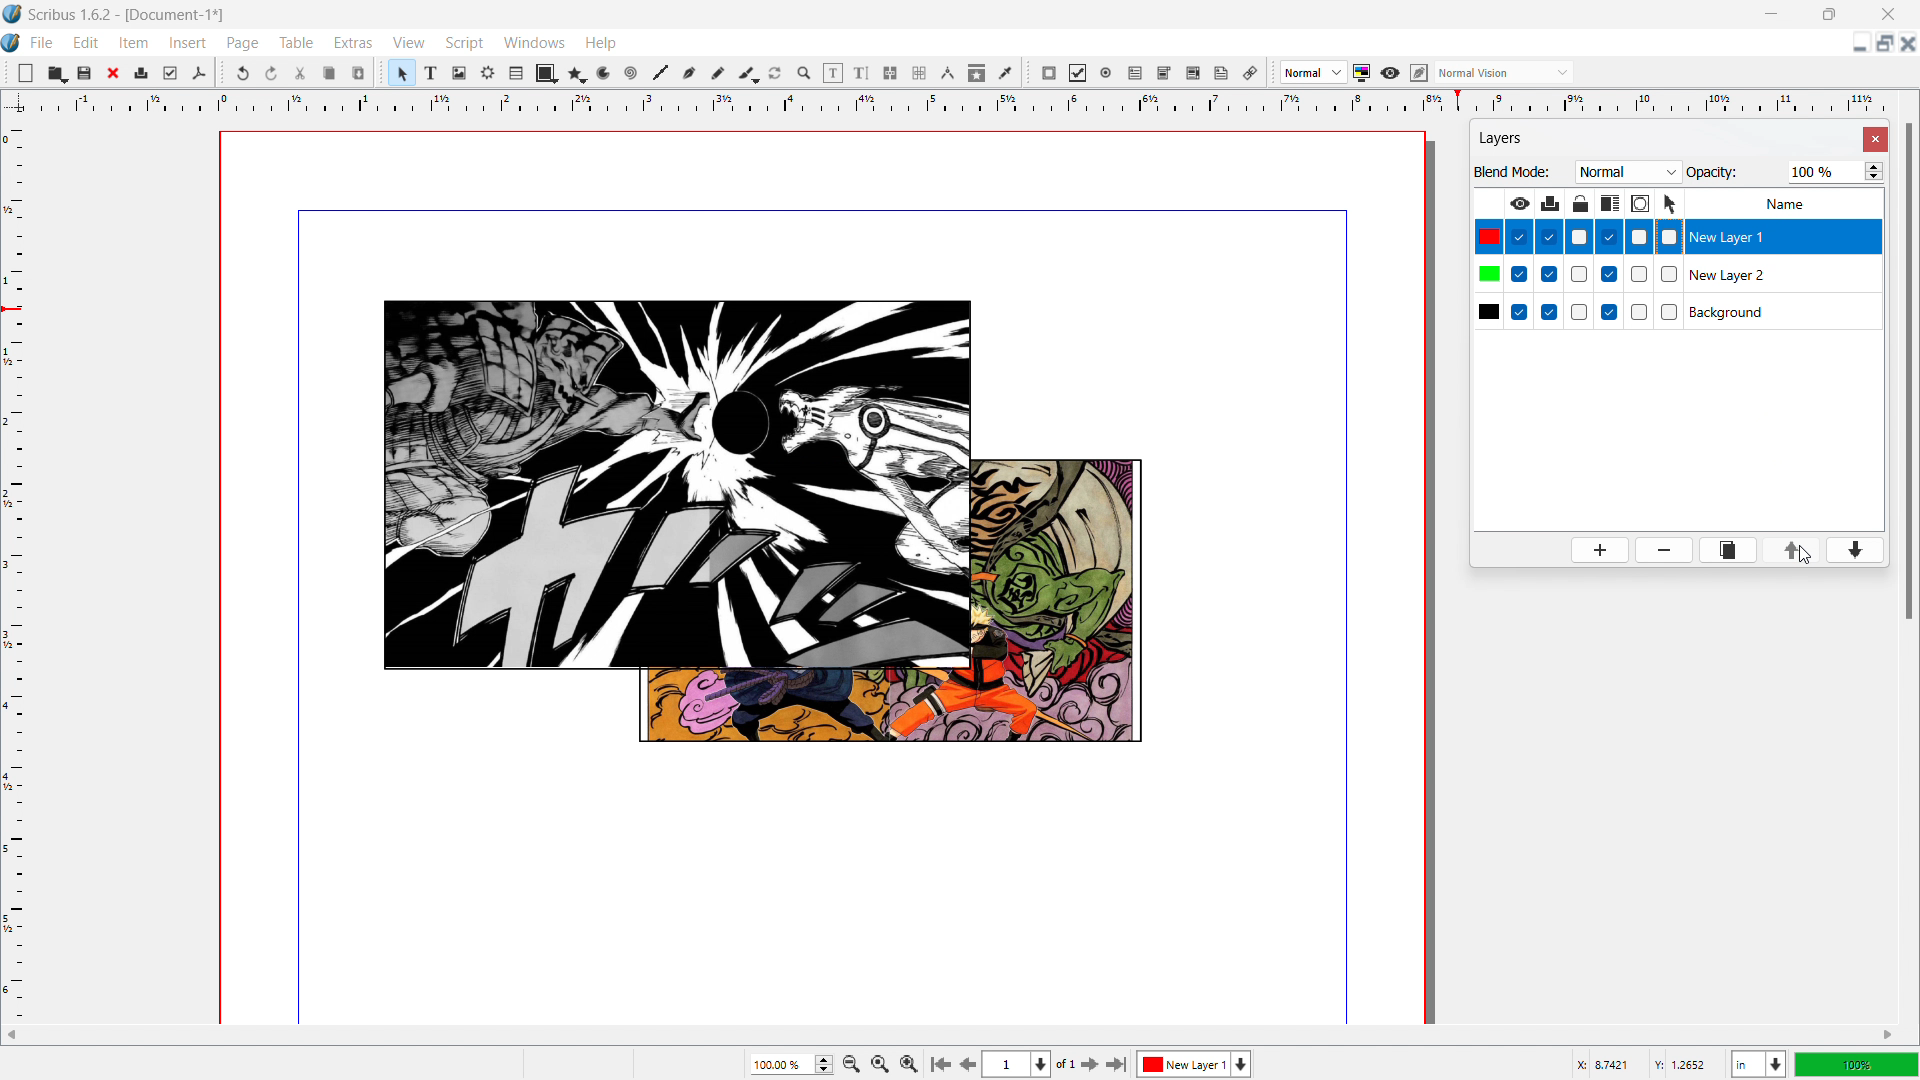 Image resolution: width=1920 pixels, height=1080 pixels. Describe the element at coordinates (577, 73) in the screenshot. I see `polygon` at that location.